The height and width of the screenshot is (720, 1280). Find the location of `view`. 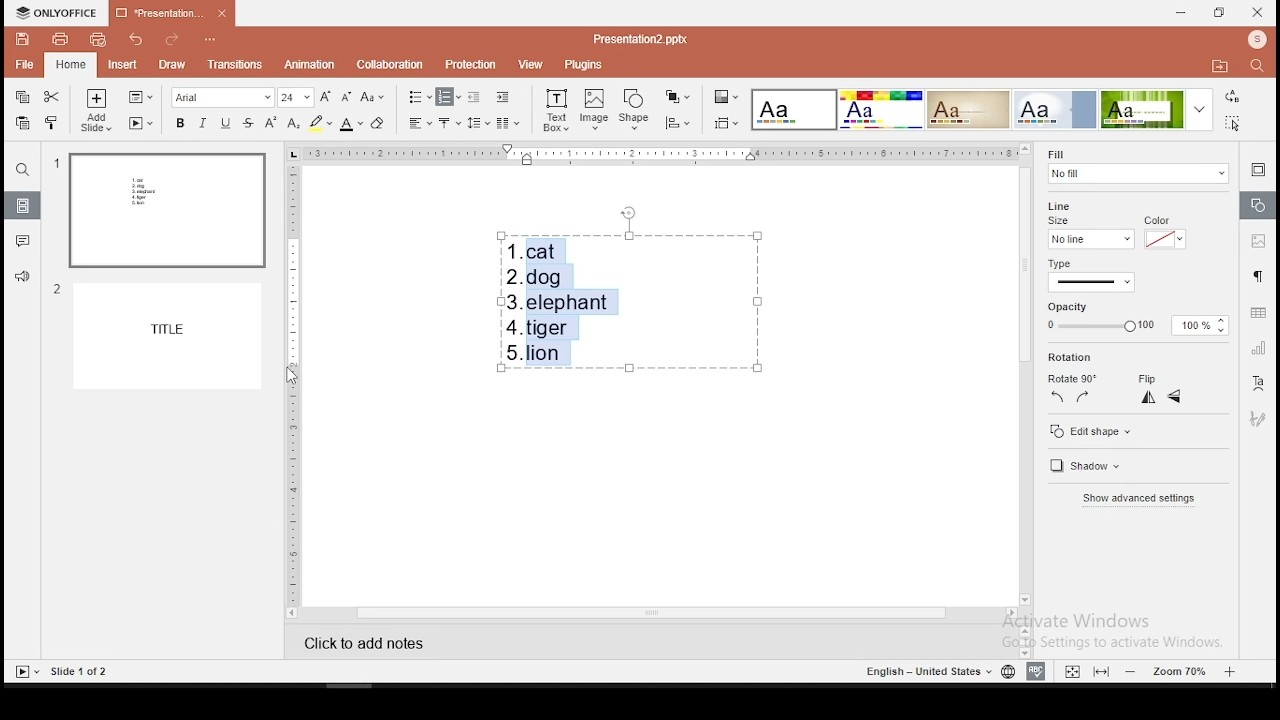

view is located at coordinates (527, 65).